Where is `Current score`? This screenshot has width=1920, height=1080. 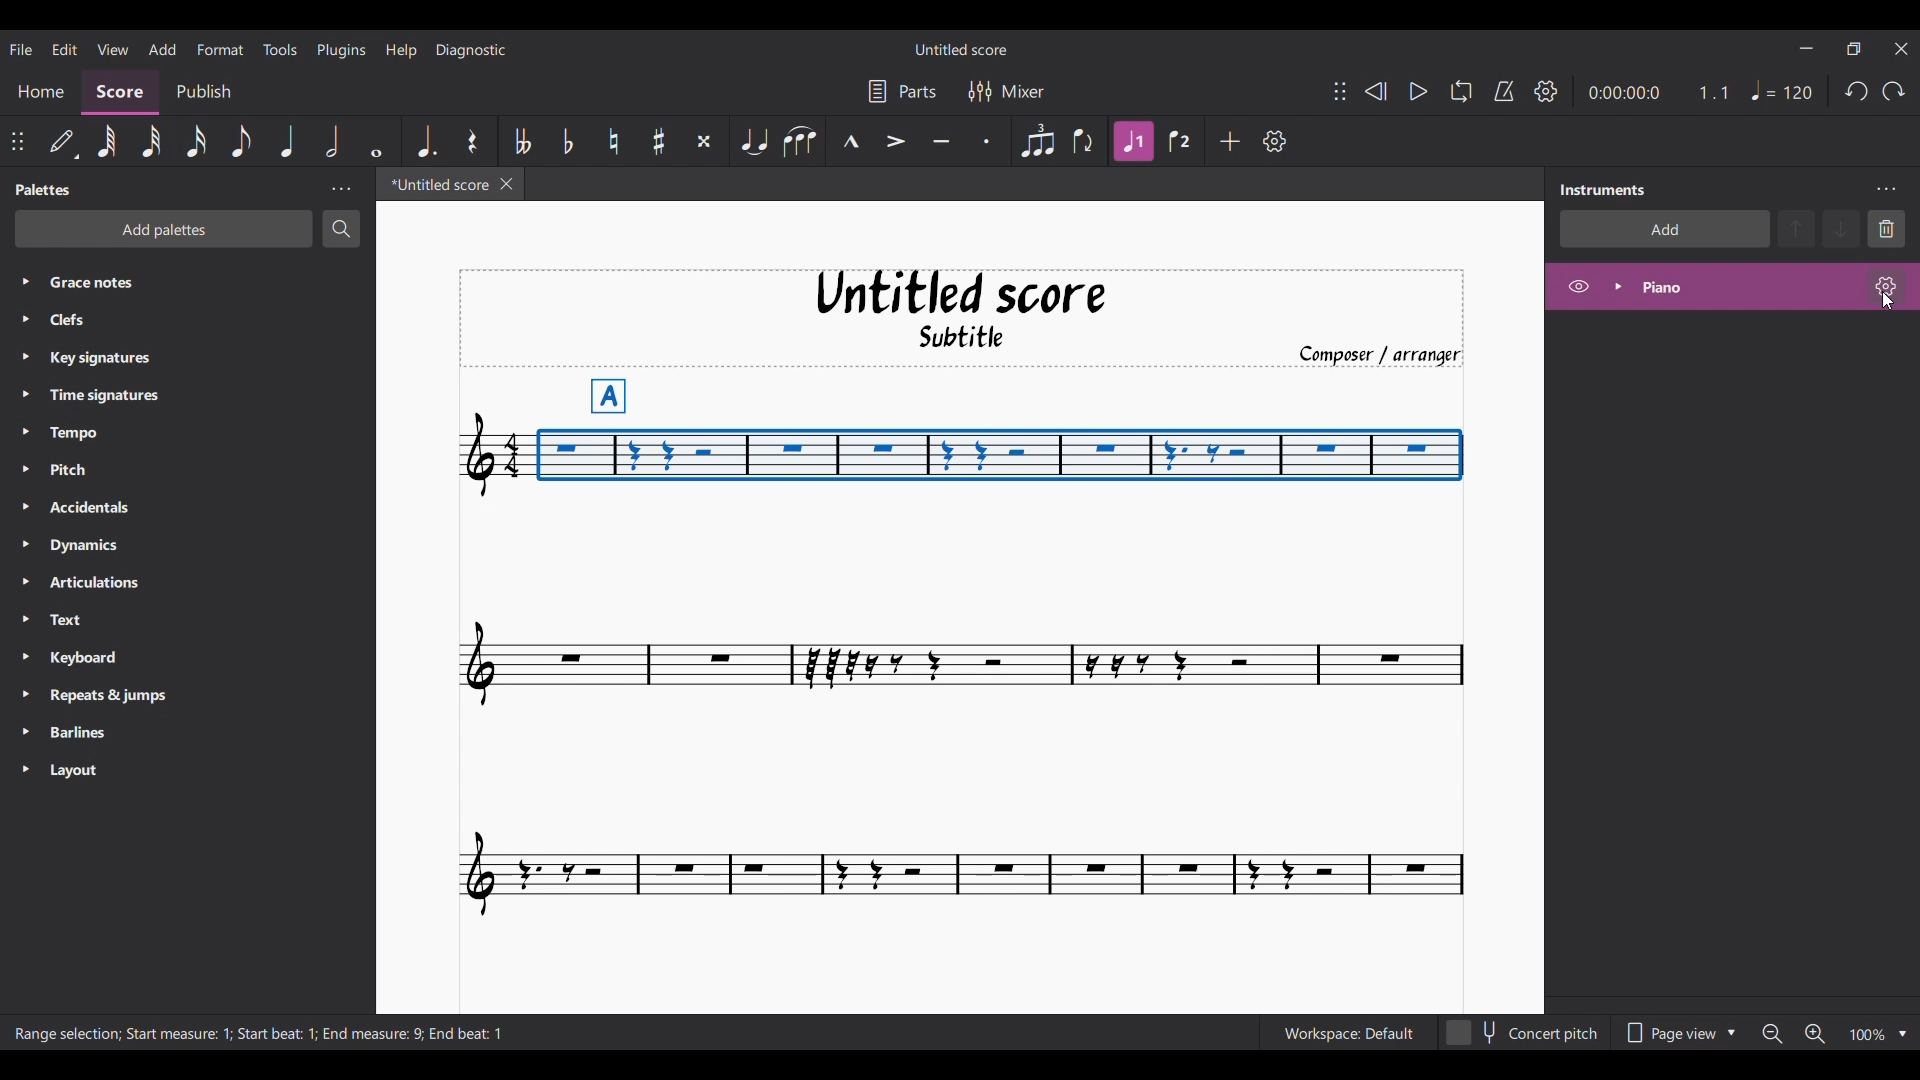 Current score is located at coordinates (963, 734).